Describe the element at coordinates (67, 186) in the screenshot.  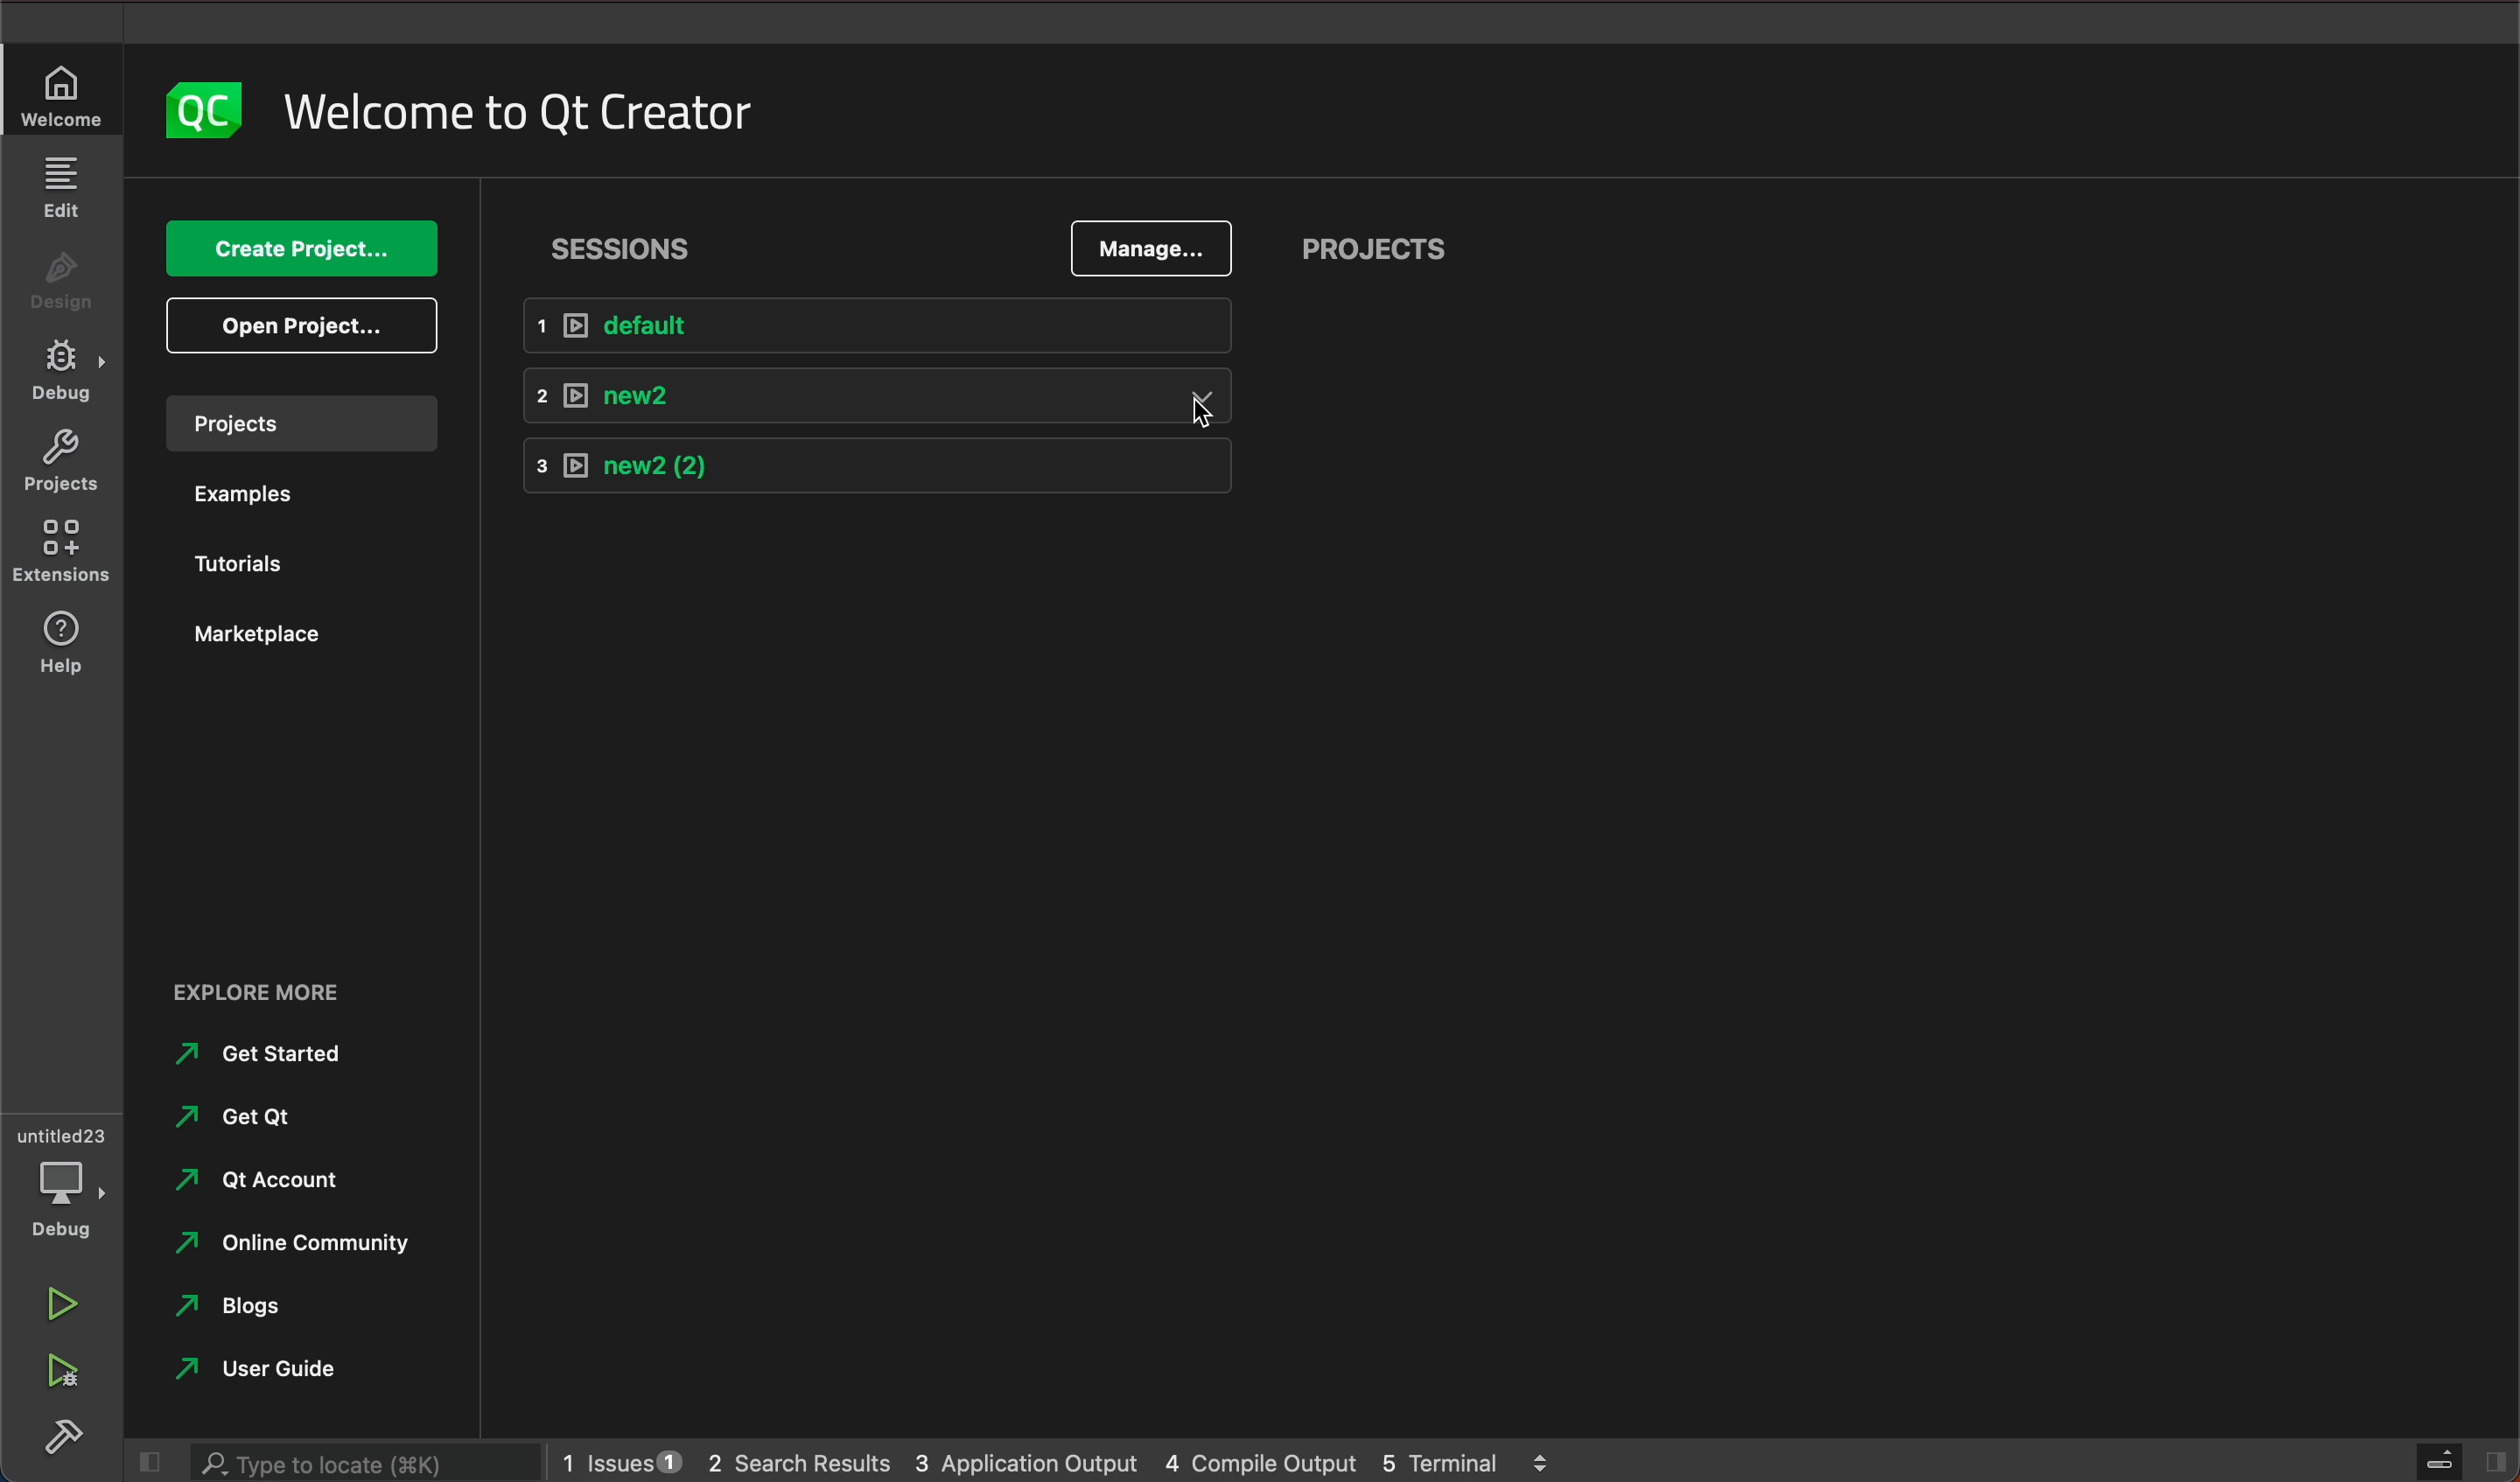
I see `edit` at that location.